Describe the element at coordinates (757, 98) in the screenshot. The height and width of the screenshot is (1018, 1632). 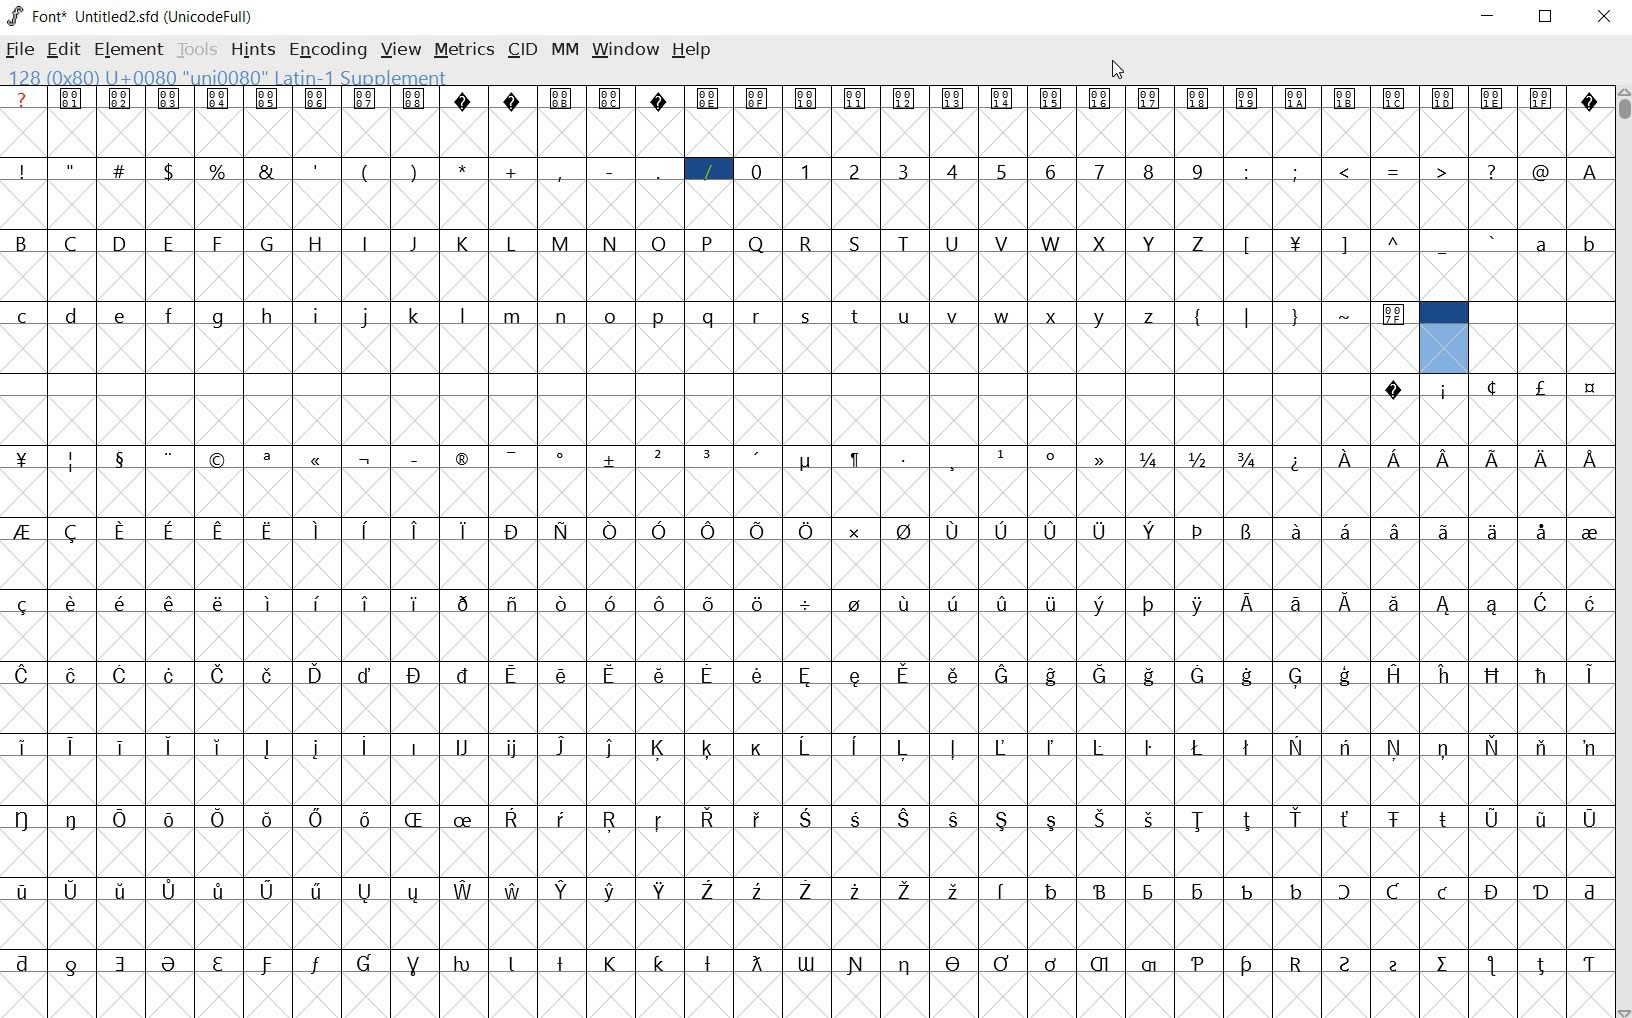
I see `Symbol` at that location.